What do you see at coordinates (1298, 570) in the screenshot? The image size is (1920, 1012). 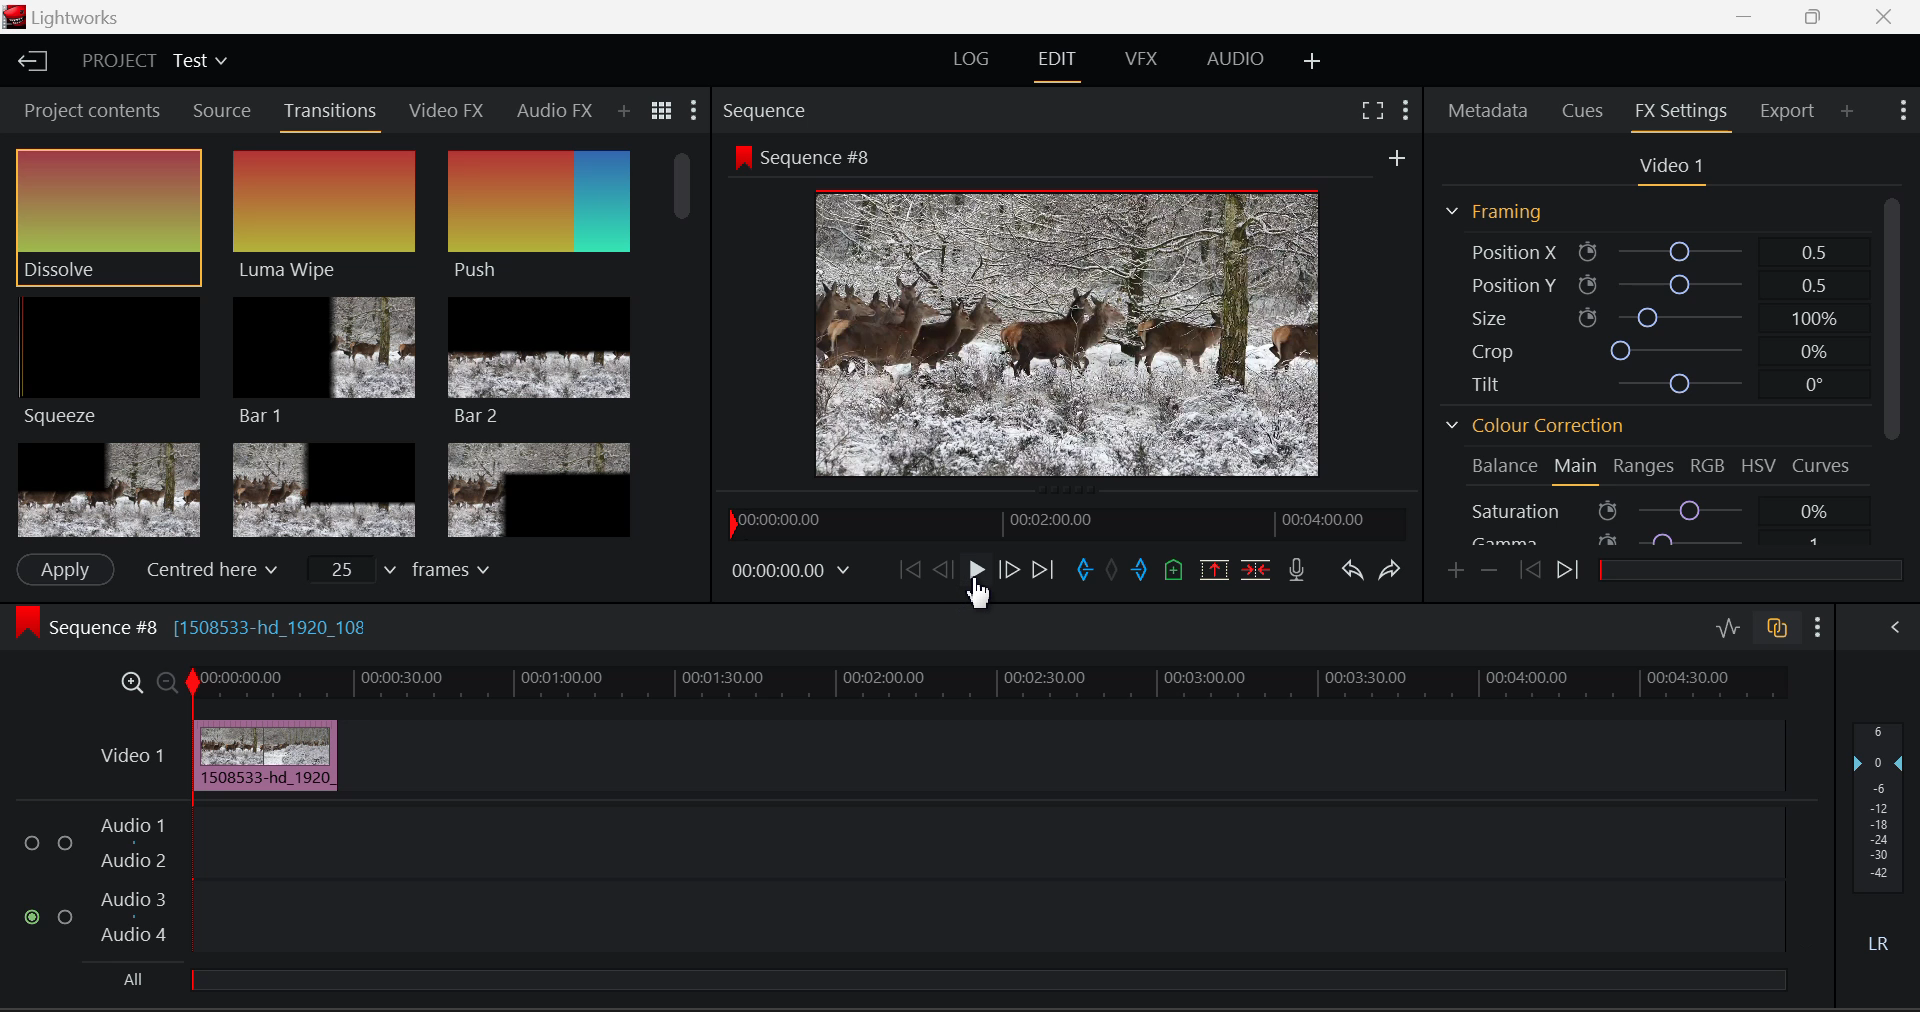 I see `Record Voiceover` at bounding box center [1298, 570].